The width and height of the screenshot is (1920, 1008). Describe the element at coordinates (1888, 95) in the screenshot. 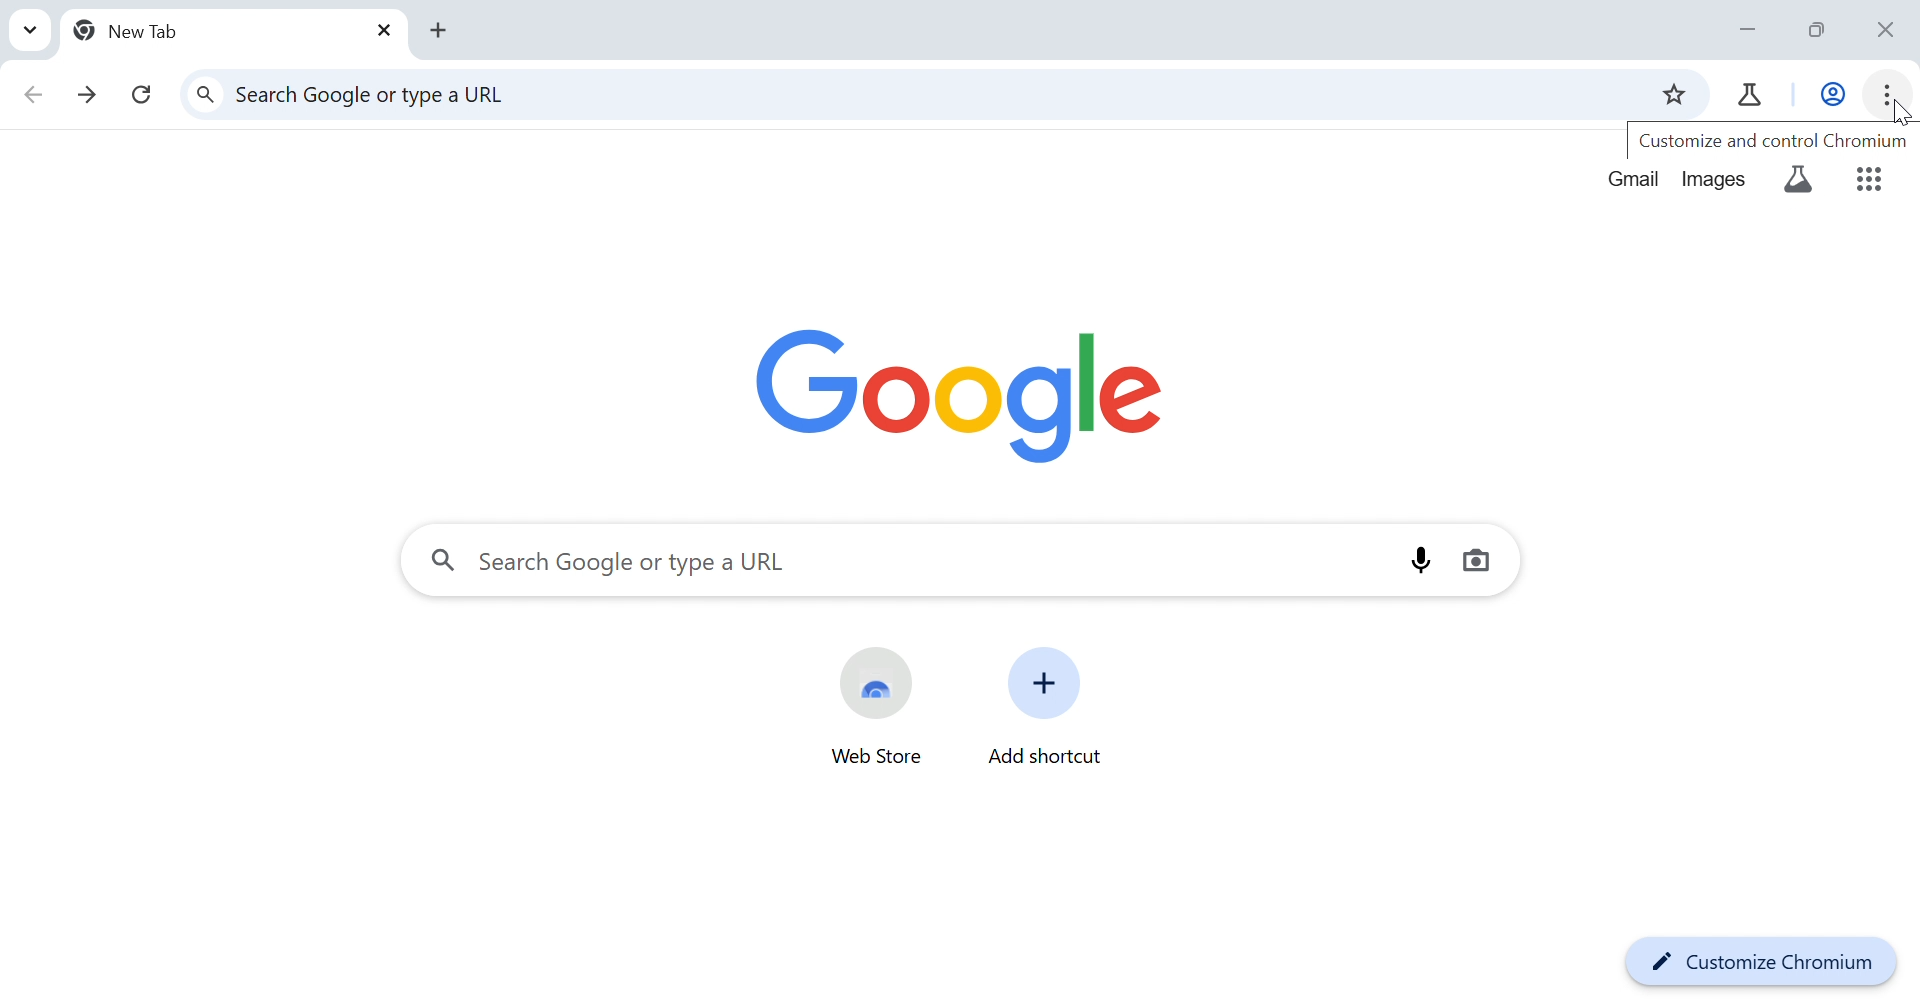

I see `More options` at that location.